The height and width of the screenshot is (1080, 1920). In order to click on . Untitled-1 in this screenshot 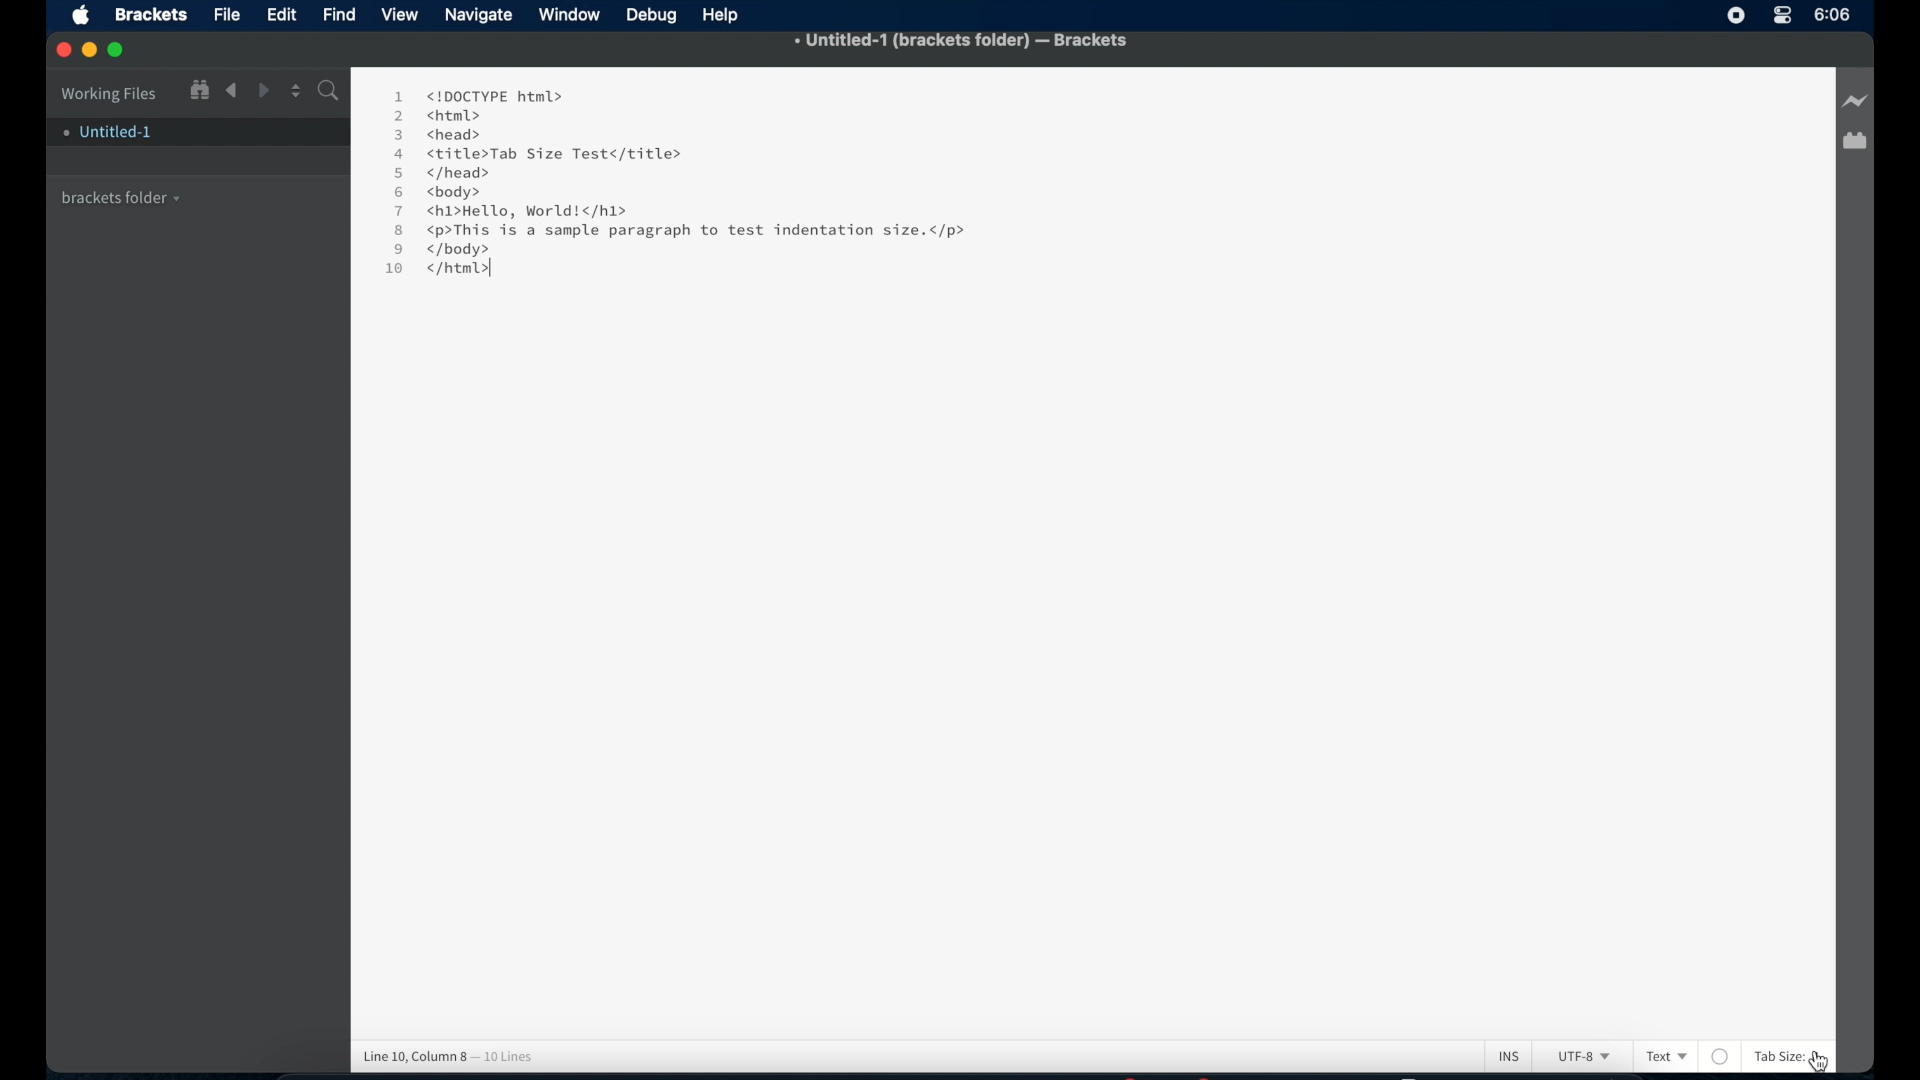, I will do `click(106, 132)`.